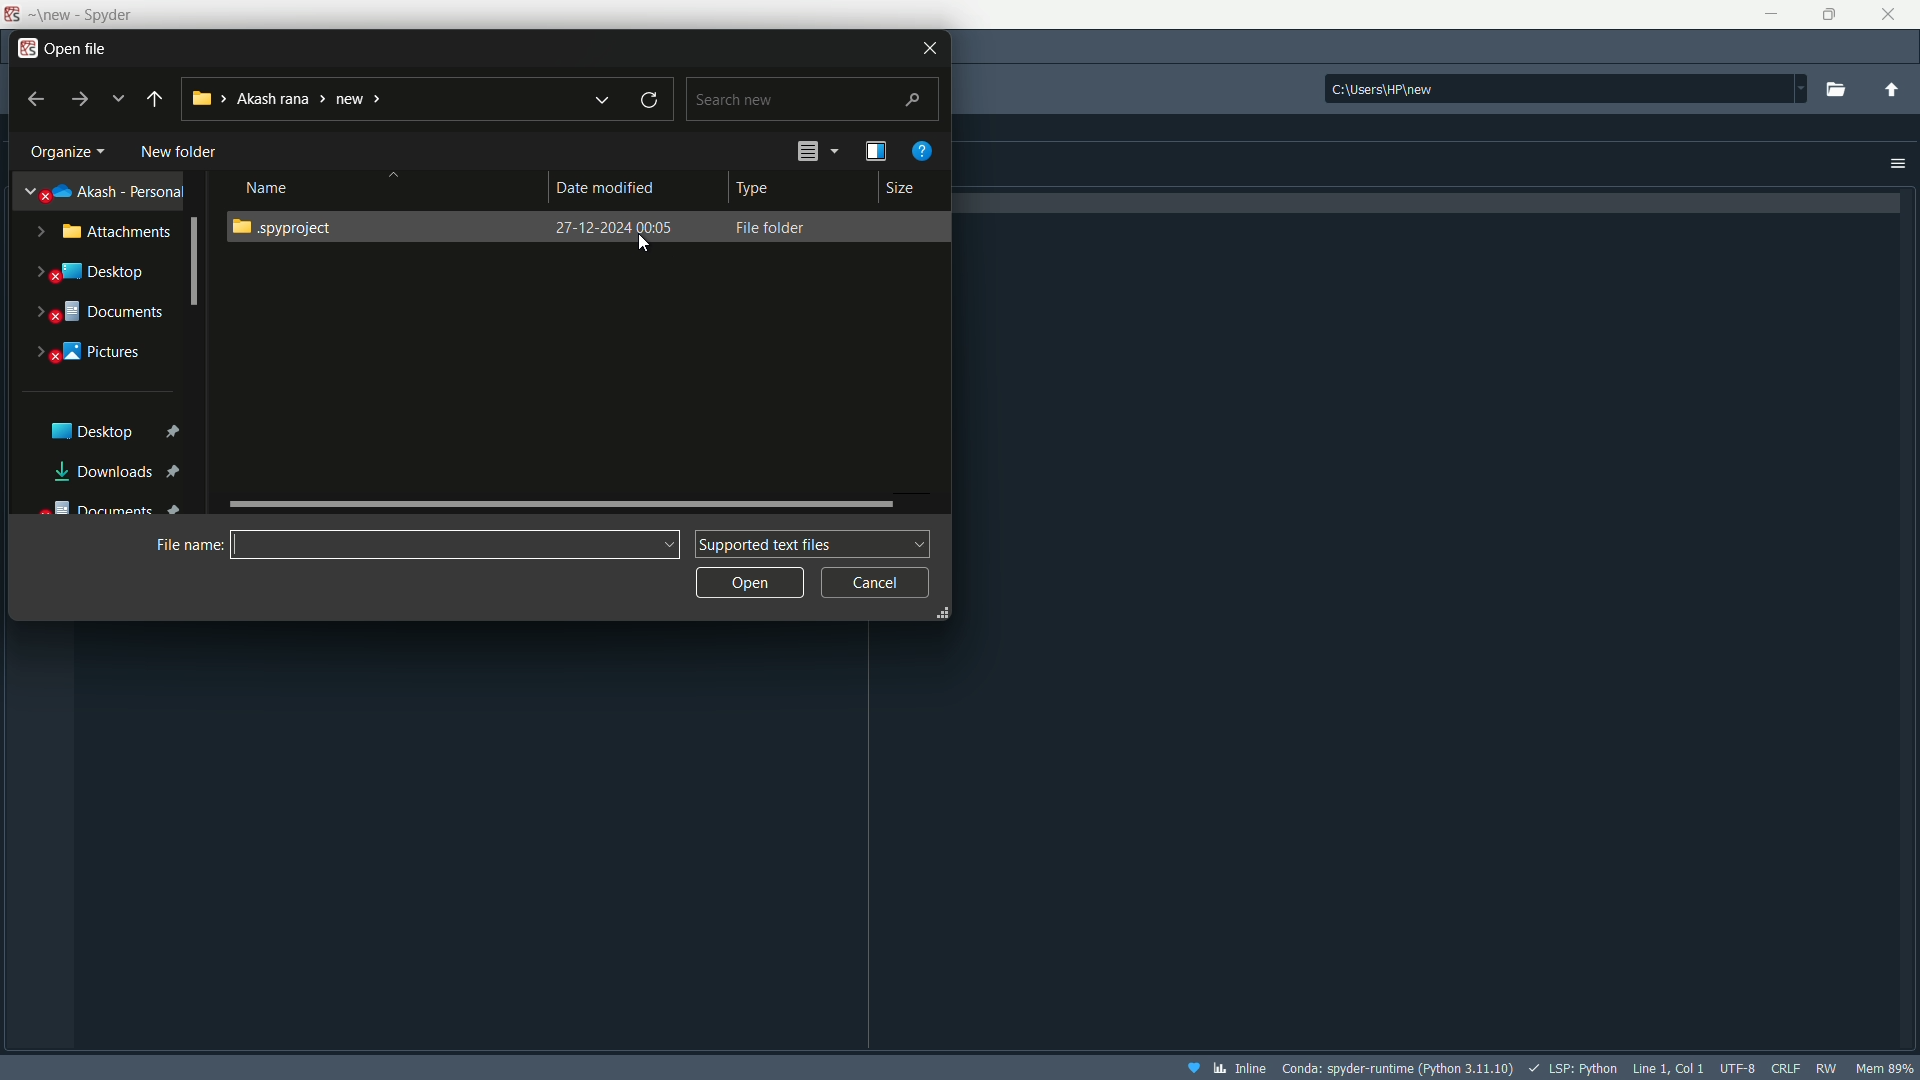 This screenshot has height=1080, width=1920. What do you see at coordinates (1669, 1068) in the screenshot?
I see `cursor position` at bounding box center [1669, 1068].